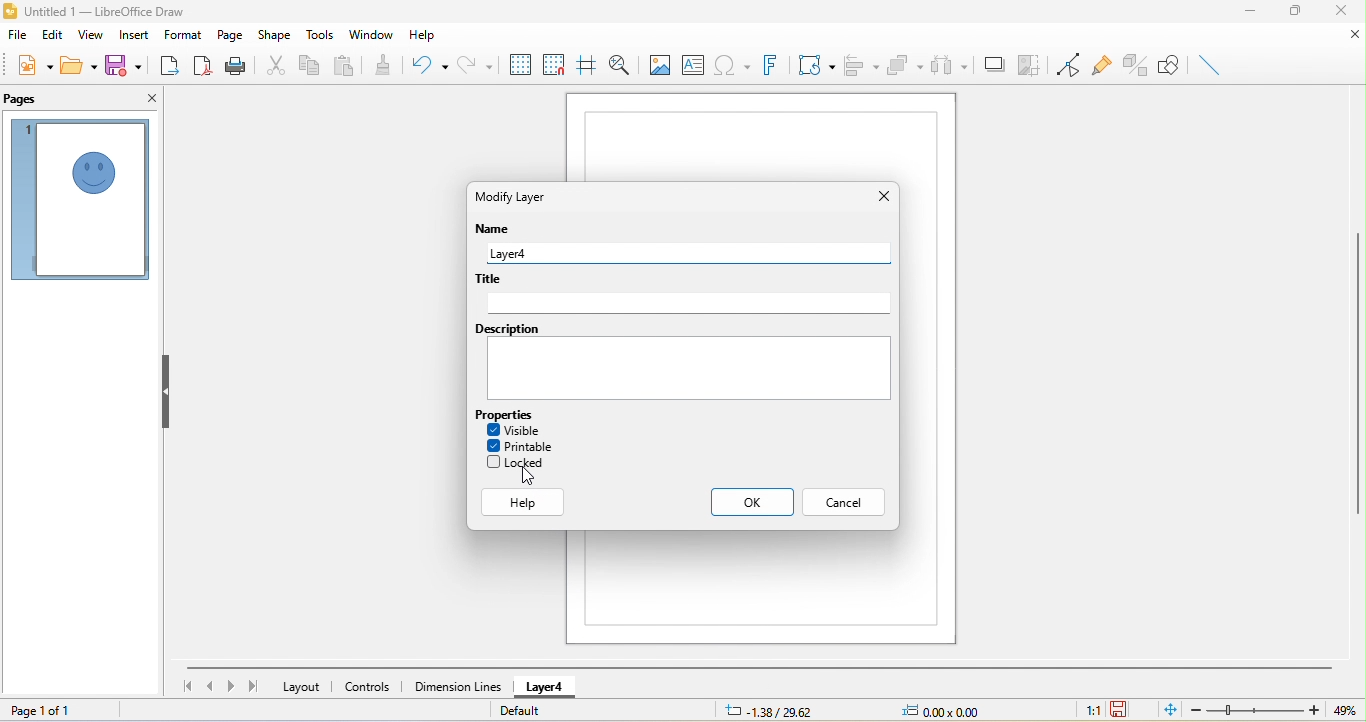 This screenshot has height=722, width=1366. I want to click on layer4, so click(686, 254).